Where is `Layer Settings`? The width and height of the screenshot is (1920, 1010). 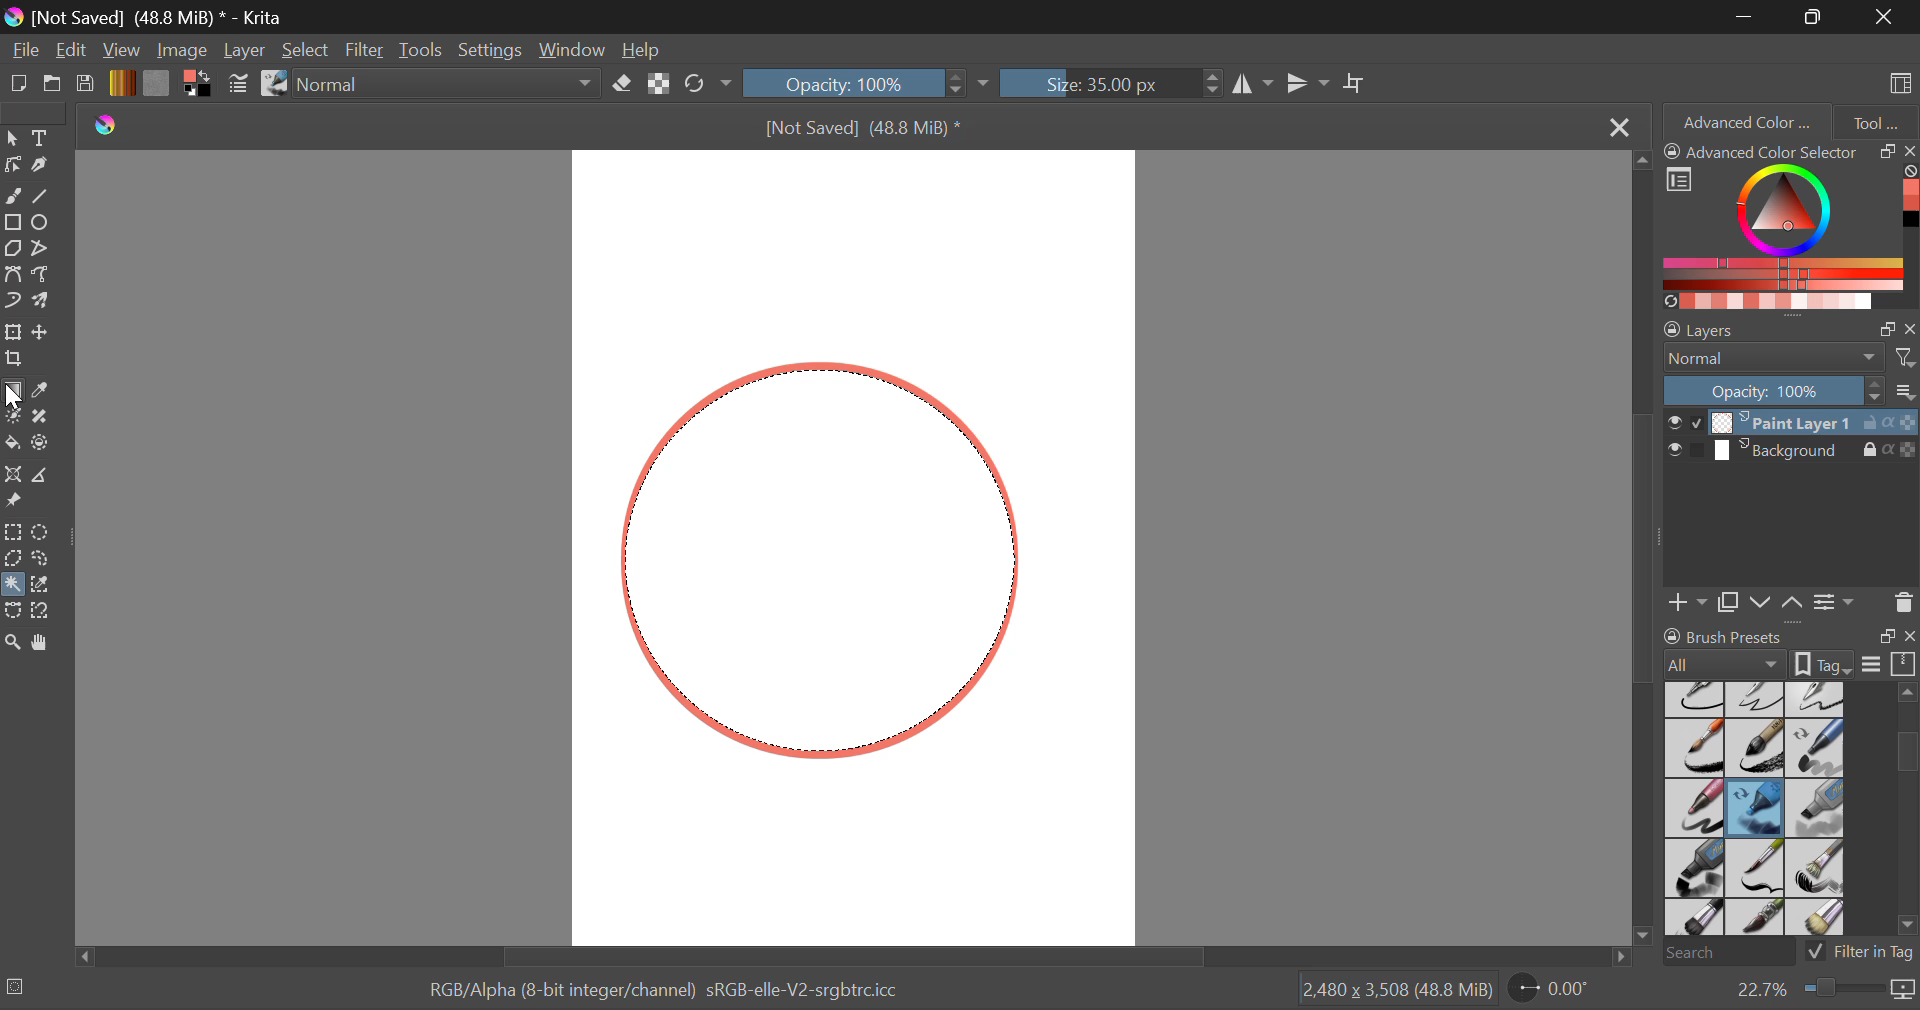
Layer Settings is located at coordinates (1790, 325).